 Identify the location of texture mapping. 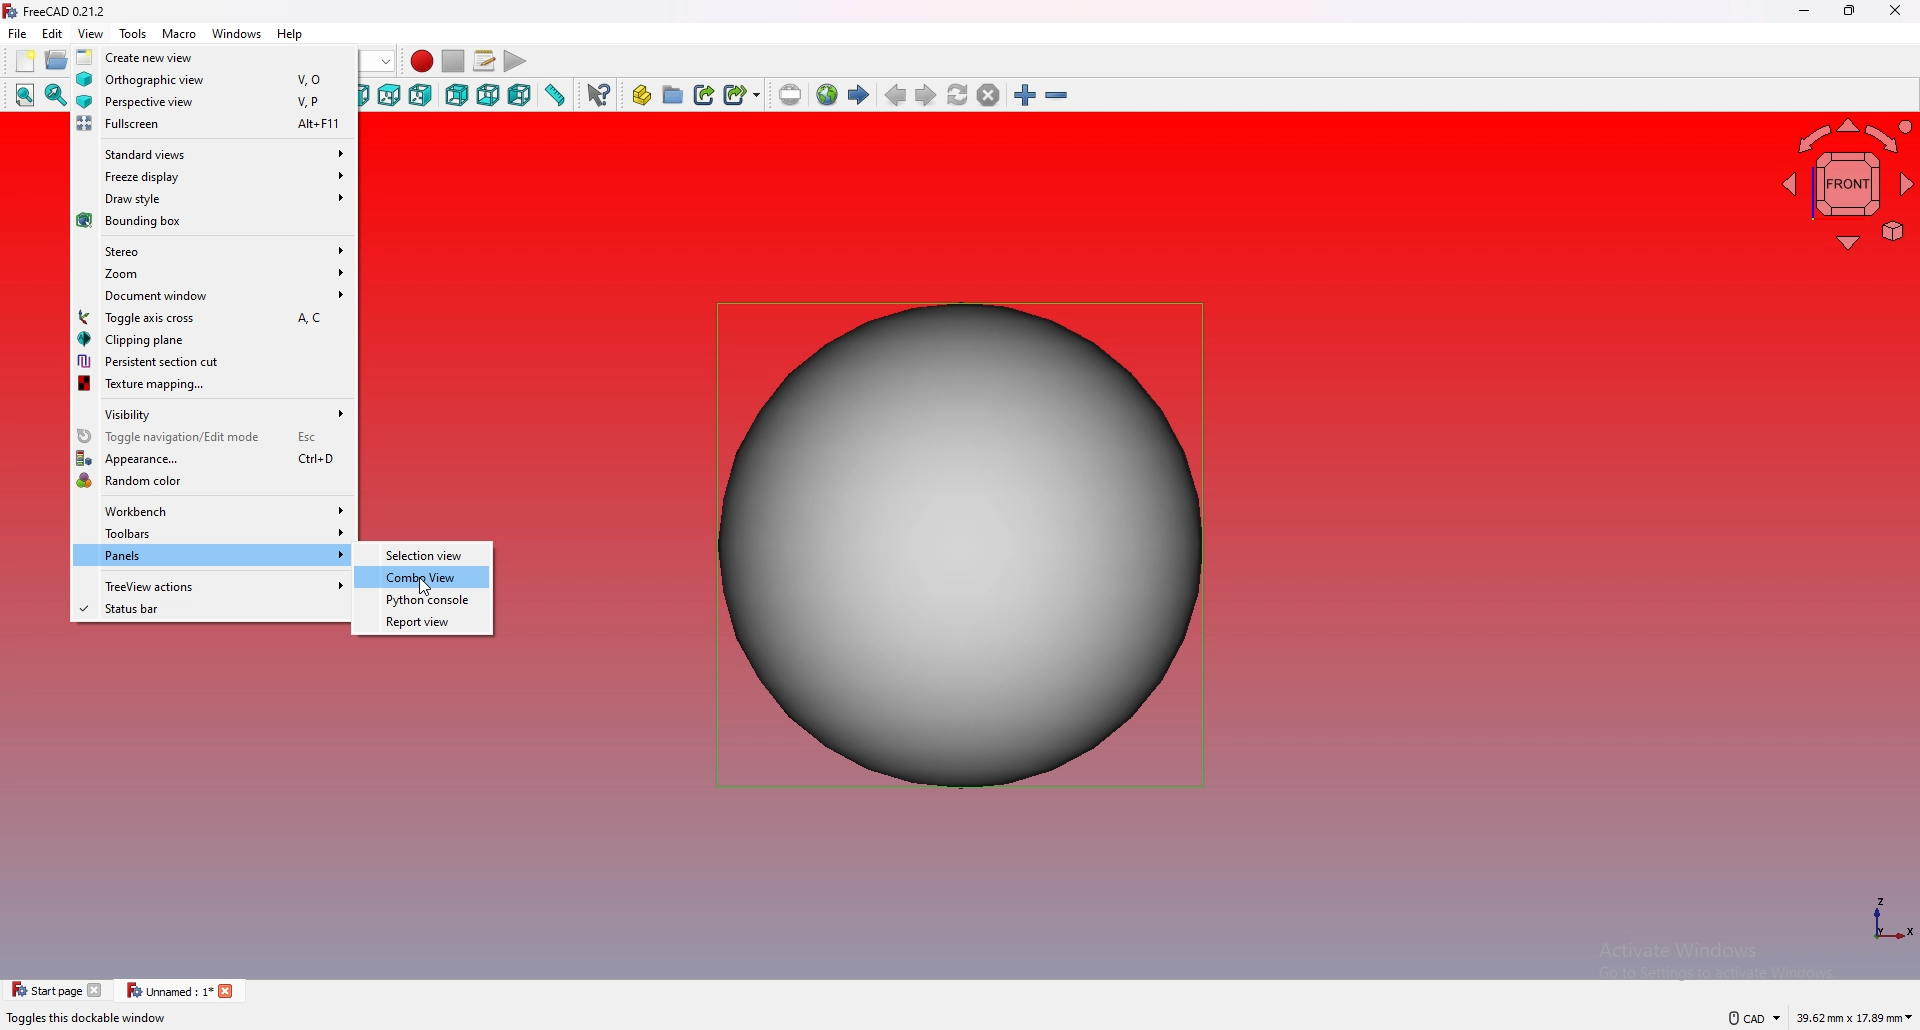
(214, 385).